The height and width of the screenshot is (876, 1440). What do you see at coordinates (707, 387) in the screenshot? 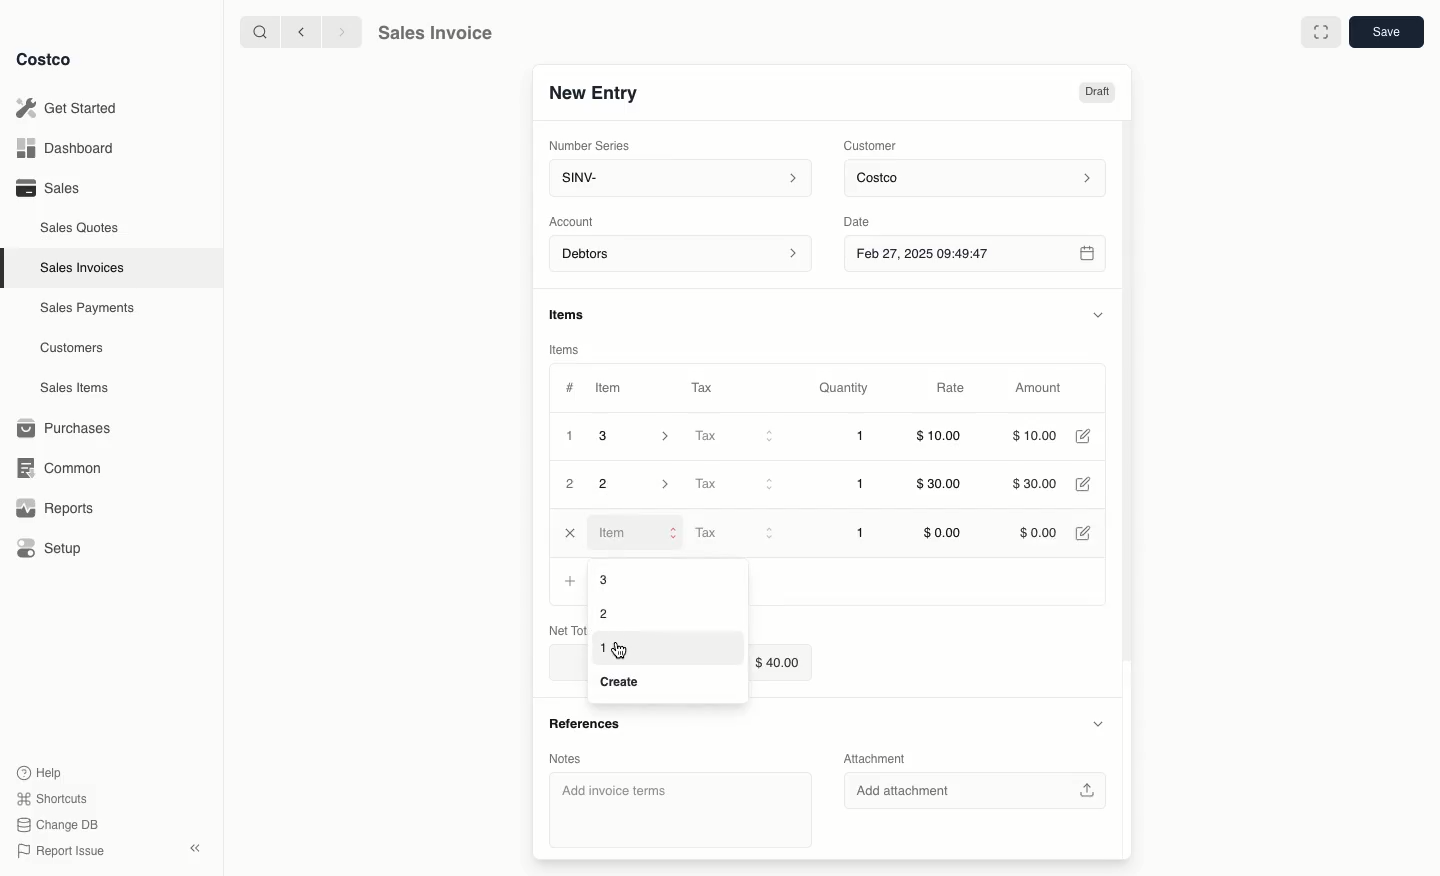
I see `Tax` at bounding box center [707, 387].